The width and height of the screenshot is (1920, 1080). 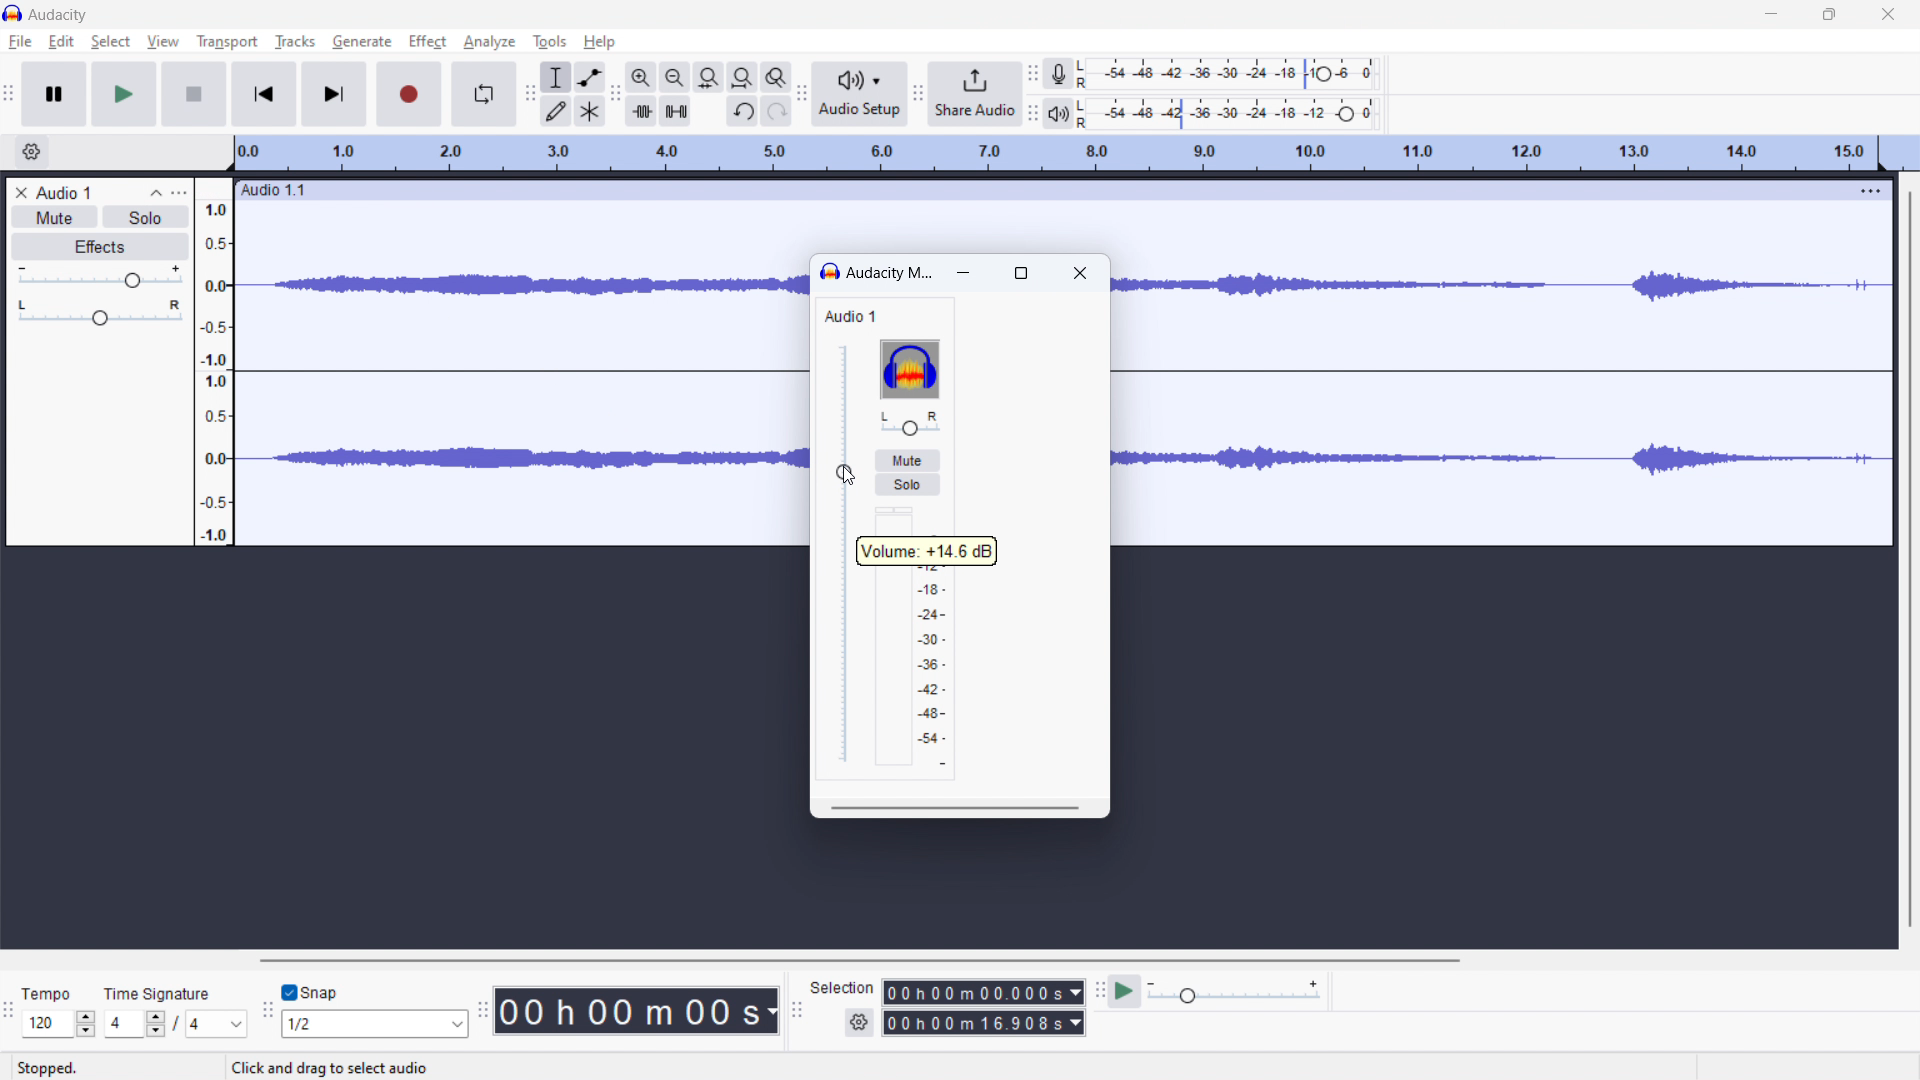 What do you see at coordinates (983, 1023) in the screenshot?
I see `end time` at bounding box center [983, 1023].